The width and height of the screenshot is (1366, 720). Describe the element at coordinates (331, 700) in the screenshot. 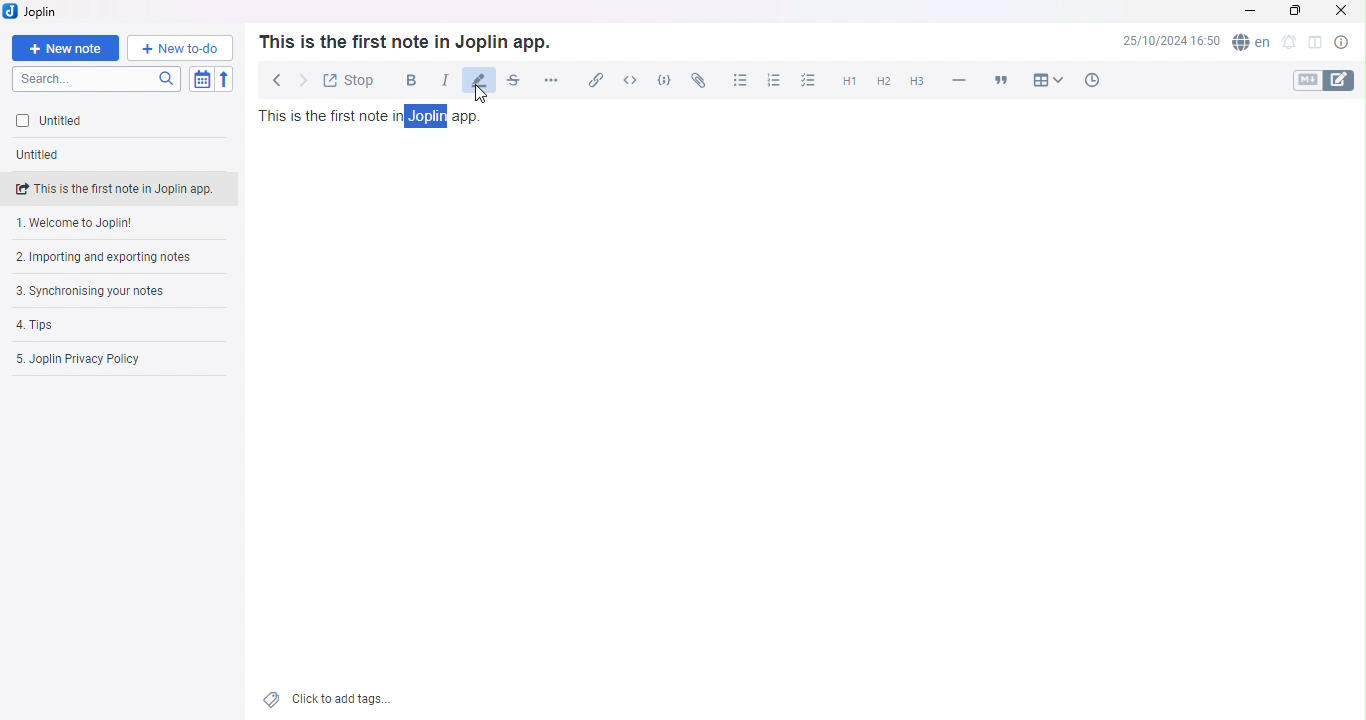

I see `Add tags` at that location.